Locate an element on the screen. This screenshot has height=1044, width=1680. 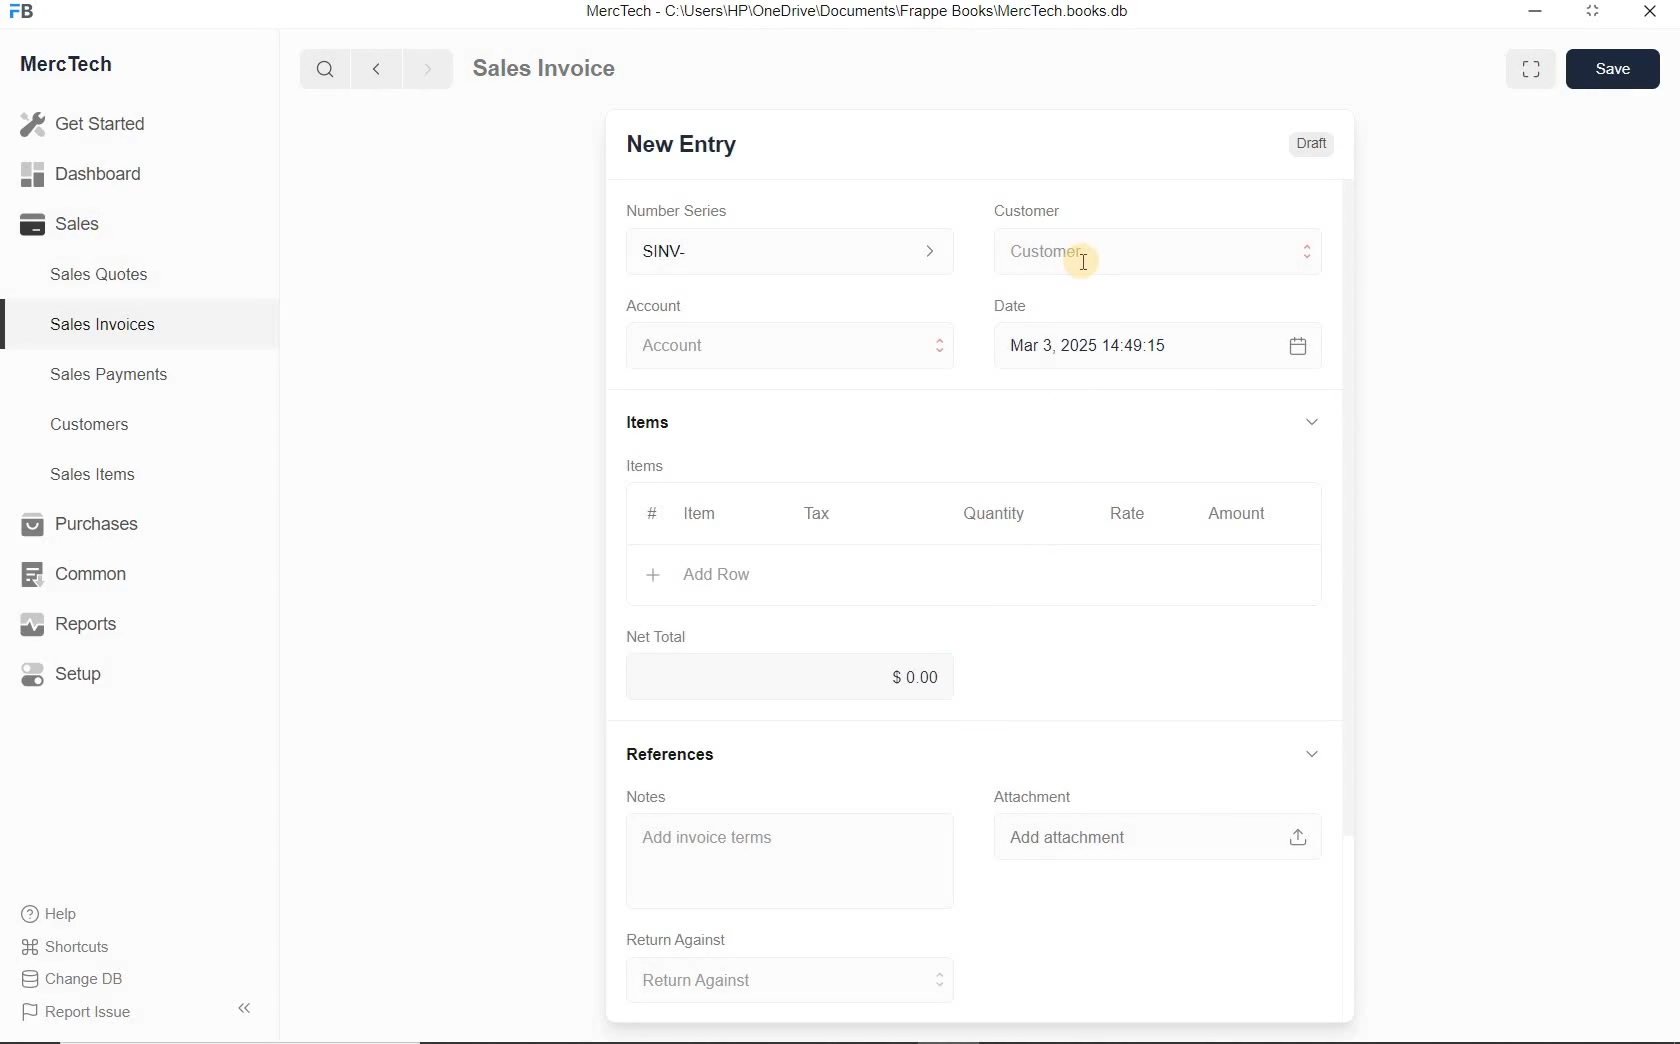
Customer is located at coordinates (1156, 252).